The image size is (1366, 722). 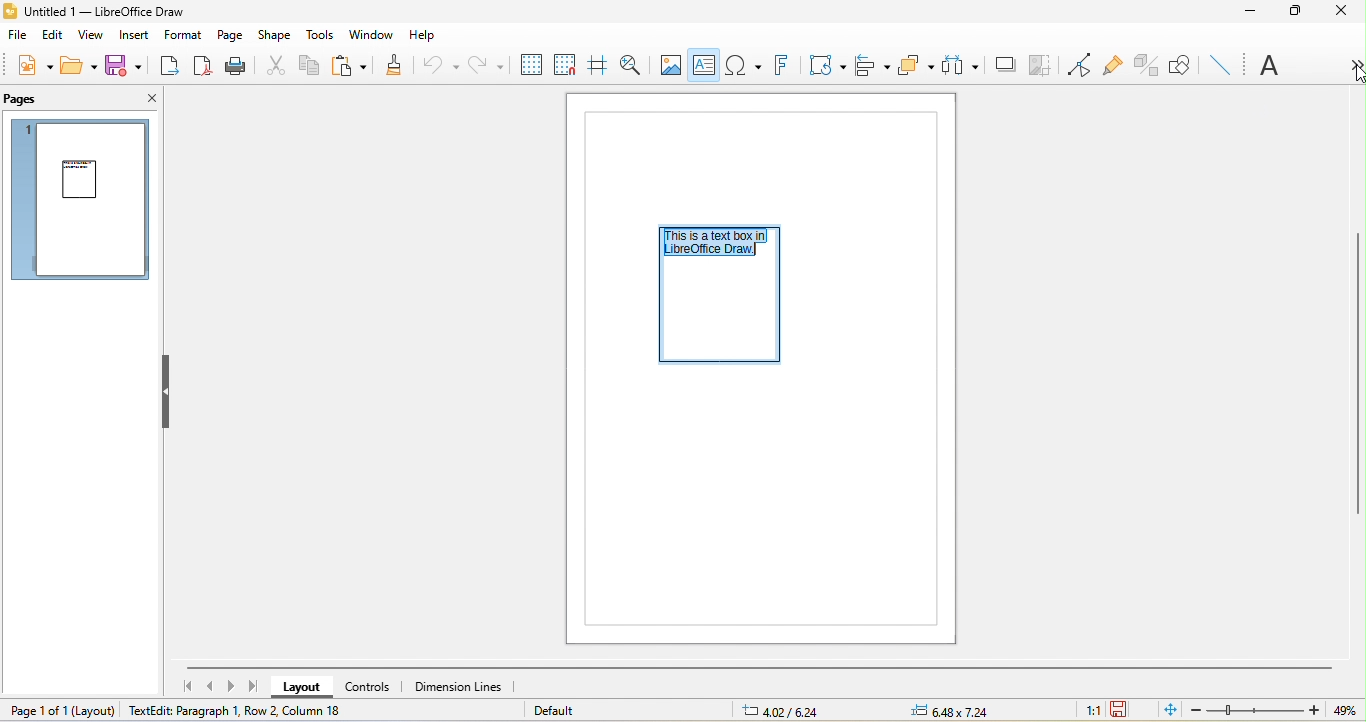 What do you see at coordinates (181, 685) in the screenshot?
I see `first page` at bounding box center [181, 685].